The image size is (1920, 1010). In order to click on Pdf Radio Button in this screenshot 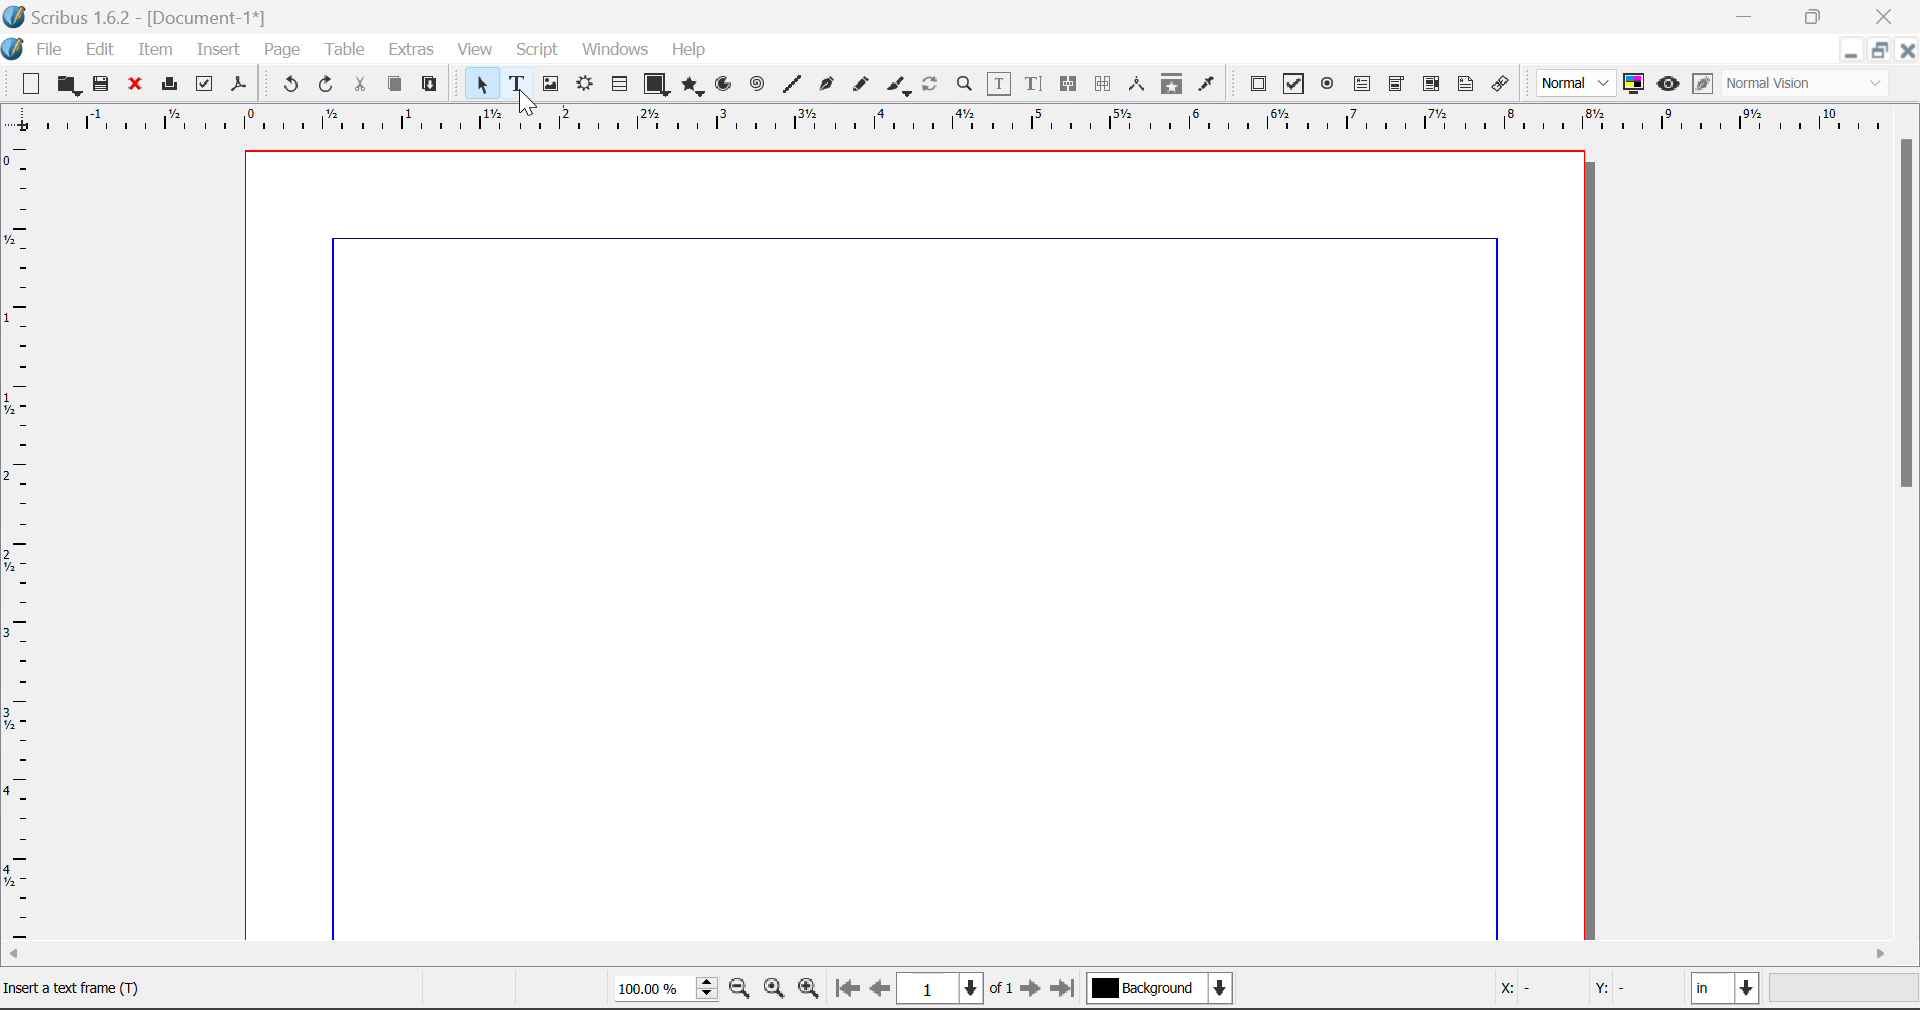, I will do `click(1327, 85)`.